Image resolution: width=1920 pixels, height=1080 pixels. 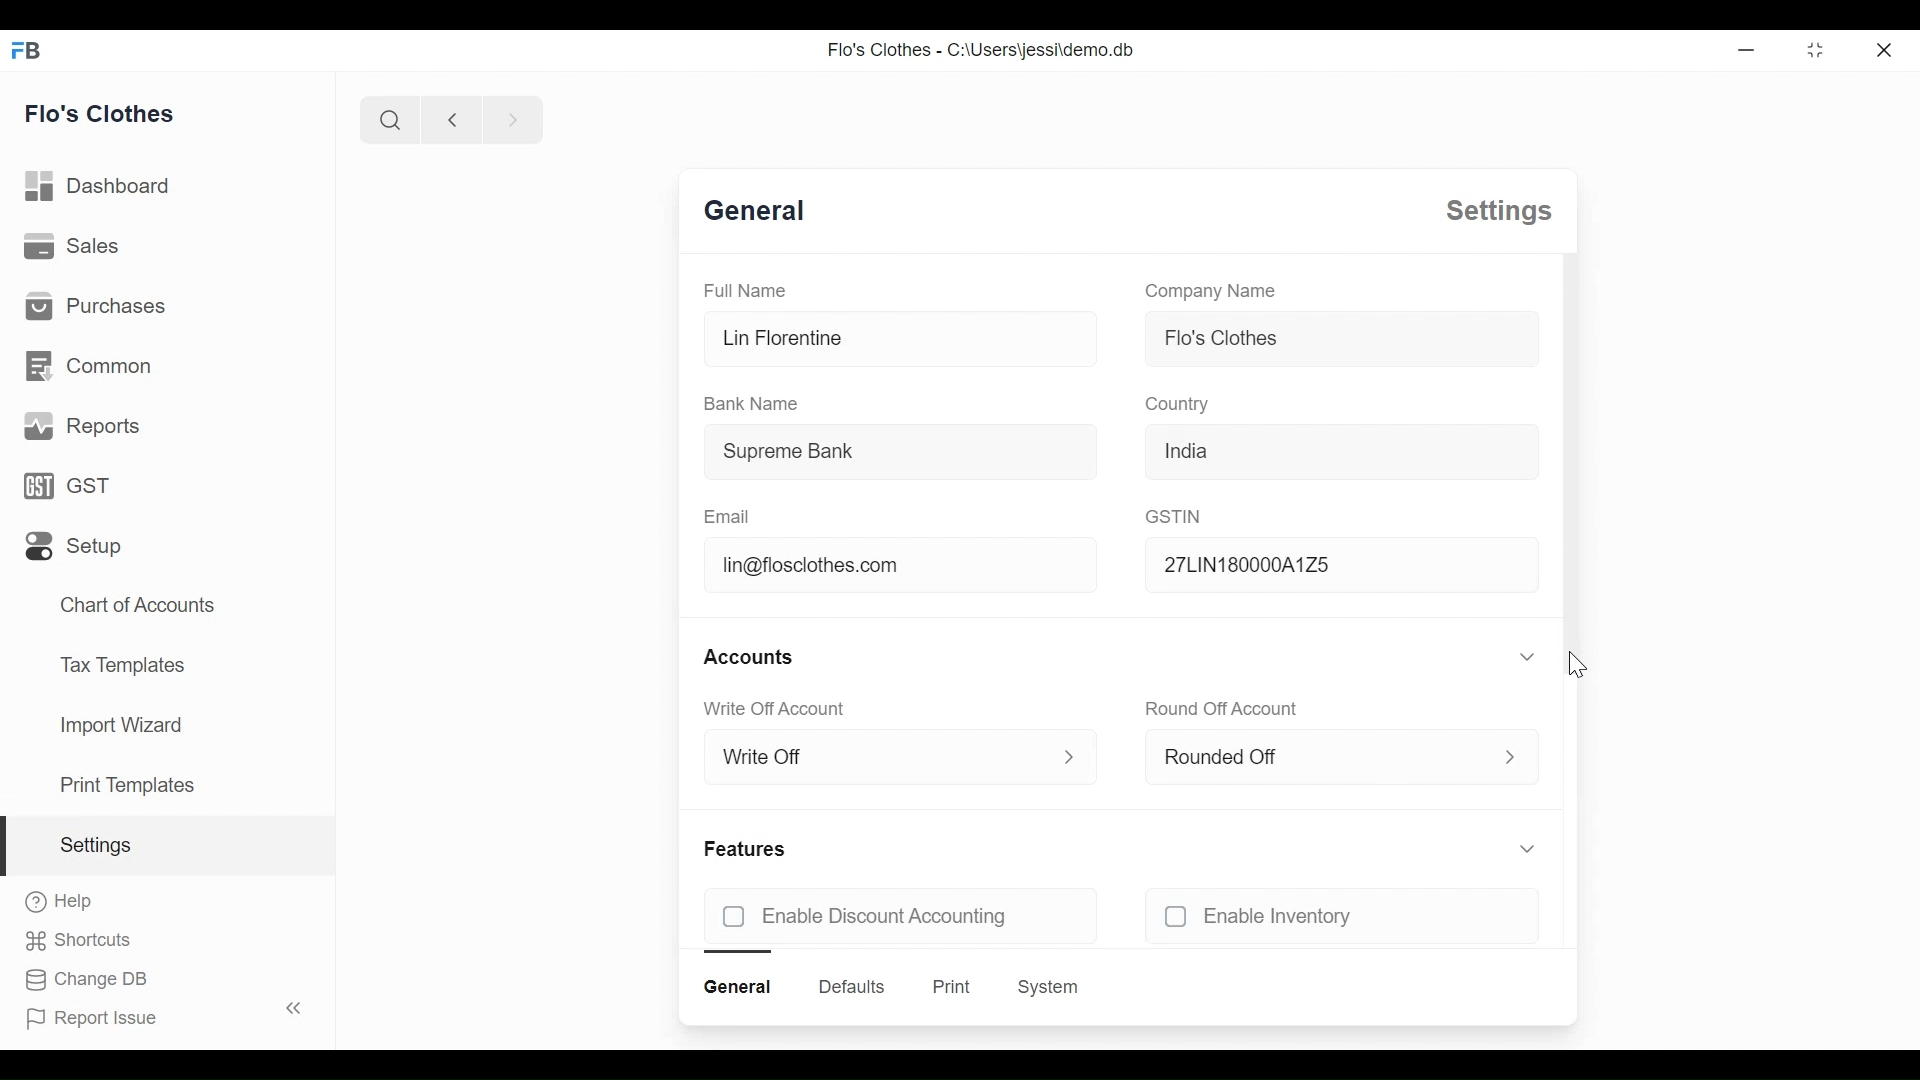 What do you see at coordinates (750, 656) in the screenshot?
I see `Accounts` at bounding box center [750, 656].